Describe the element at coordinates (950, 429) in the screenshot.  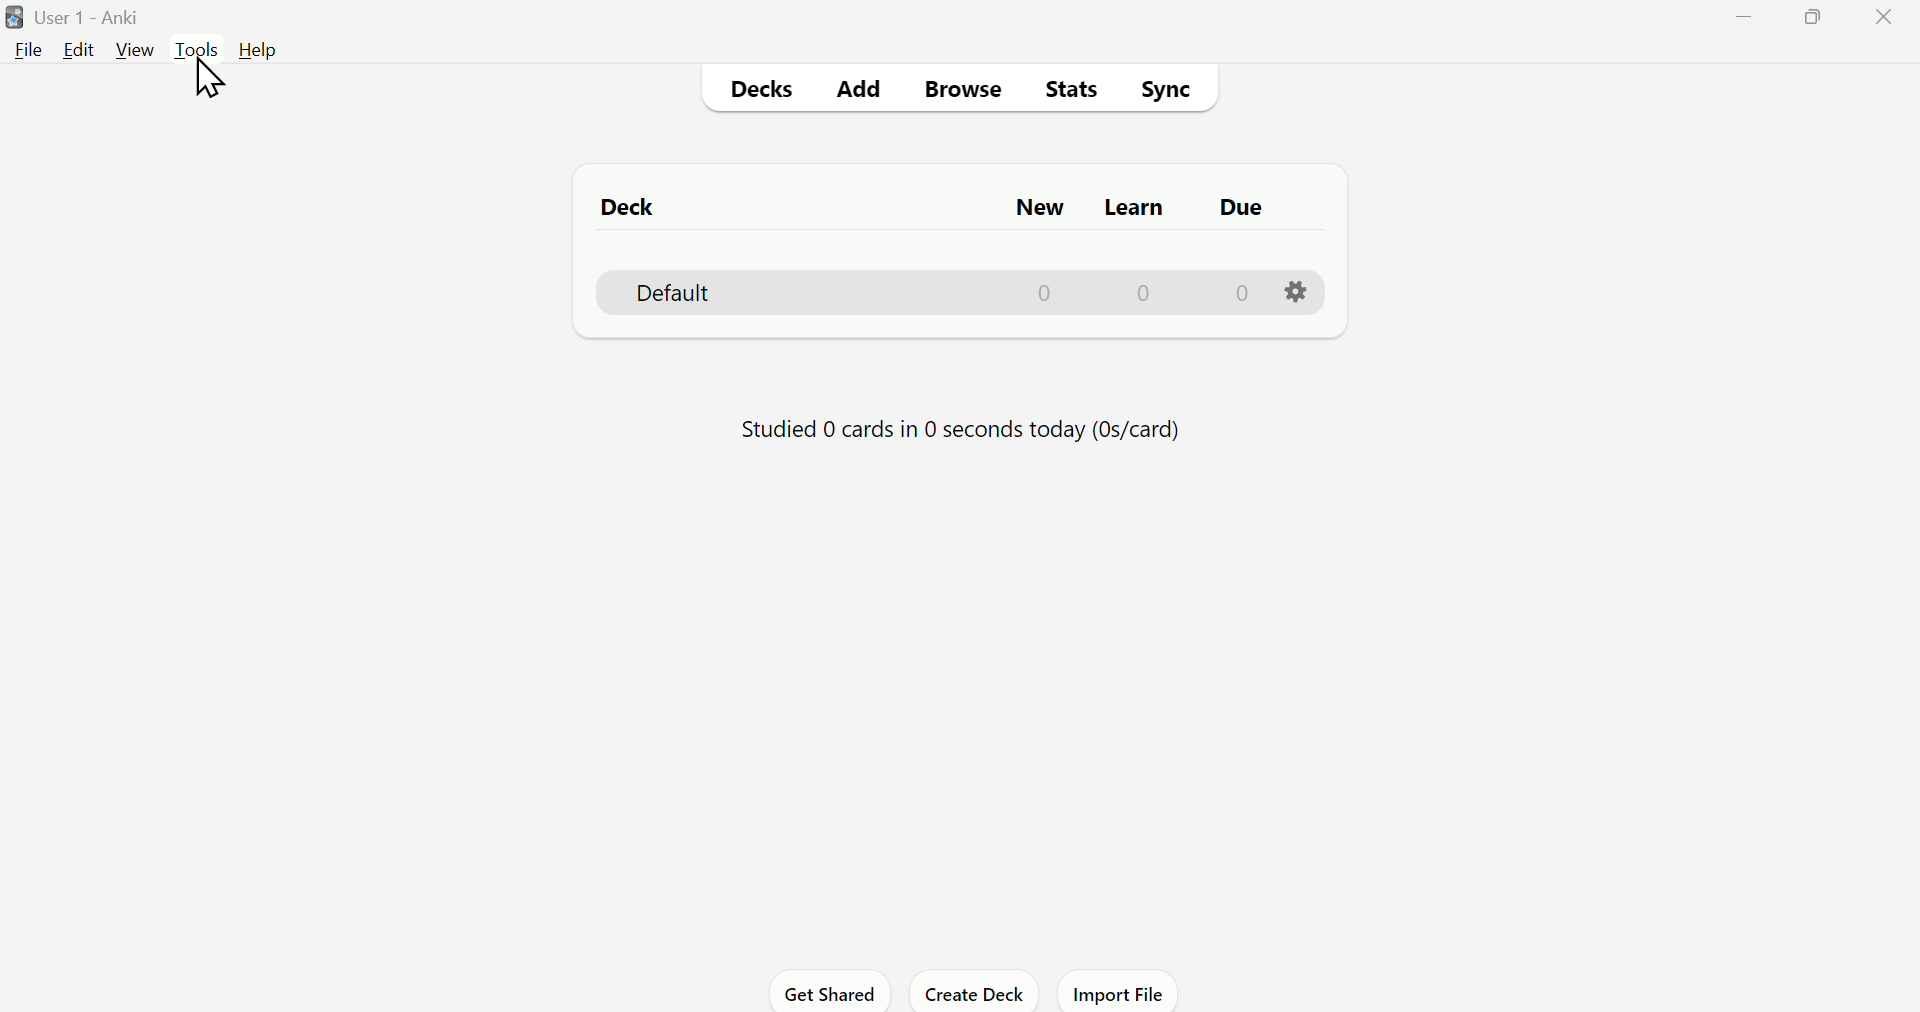
I see `Progress` at that location.